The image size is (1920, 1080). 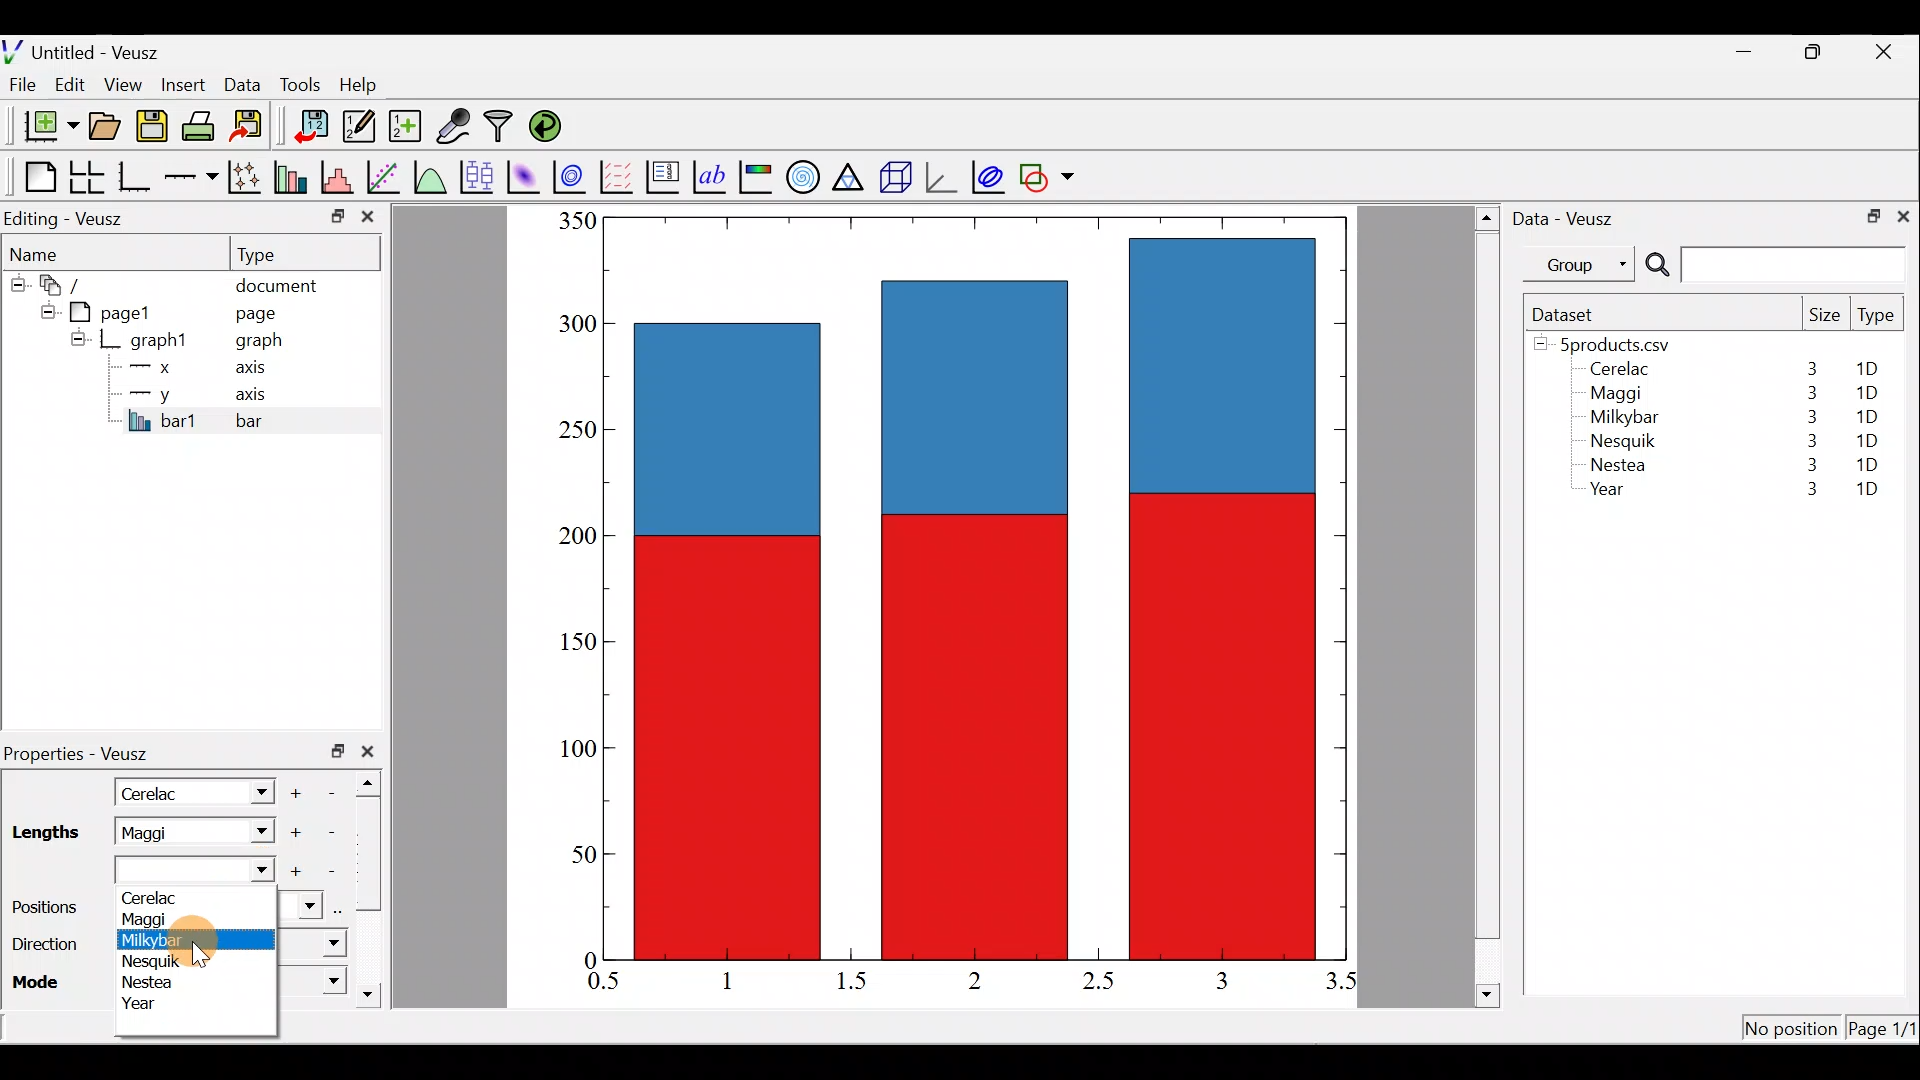 What do you see at coordinates (1816, 52) in the screenshot?
I see `restore down` at bounding box center [1816, 52].